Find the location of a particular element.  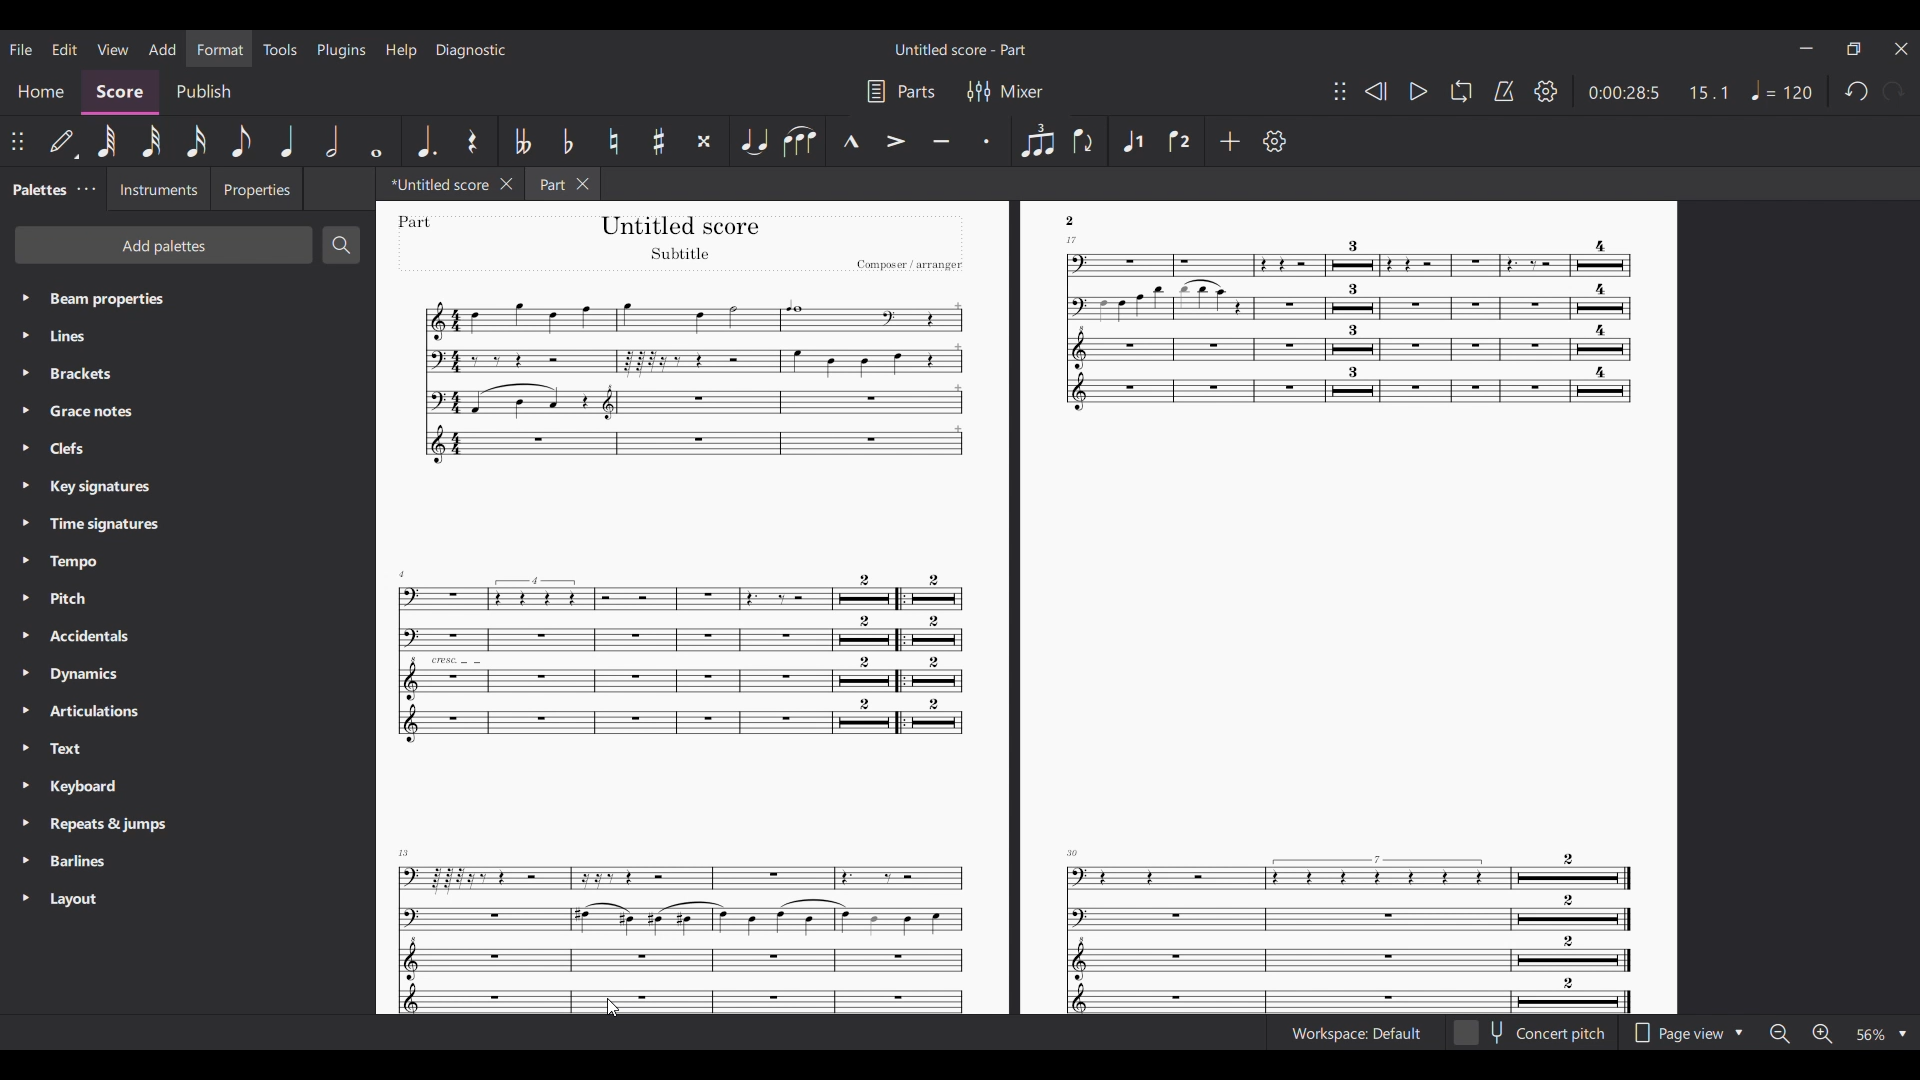

Settings is located at coordinates (1274, 141).